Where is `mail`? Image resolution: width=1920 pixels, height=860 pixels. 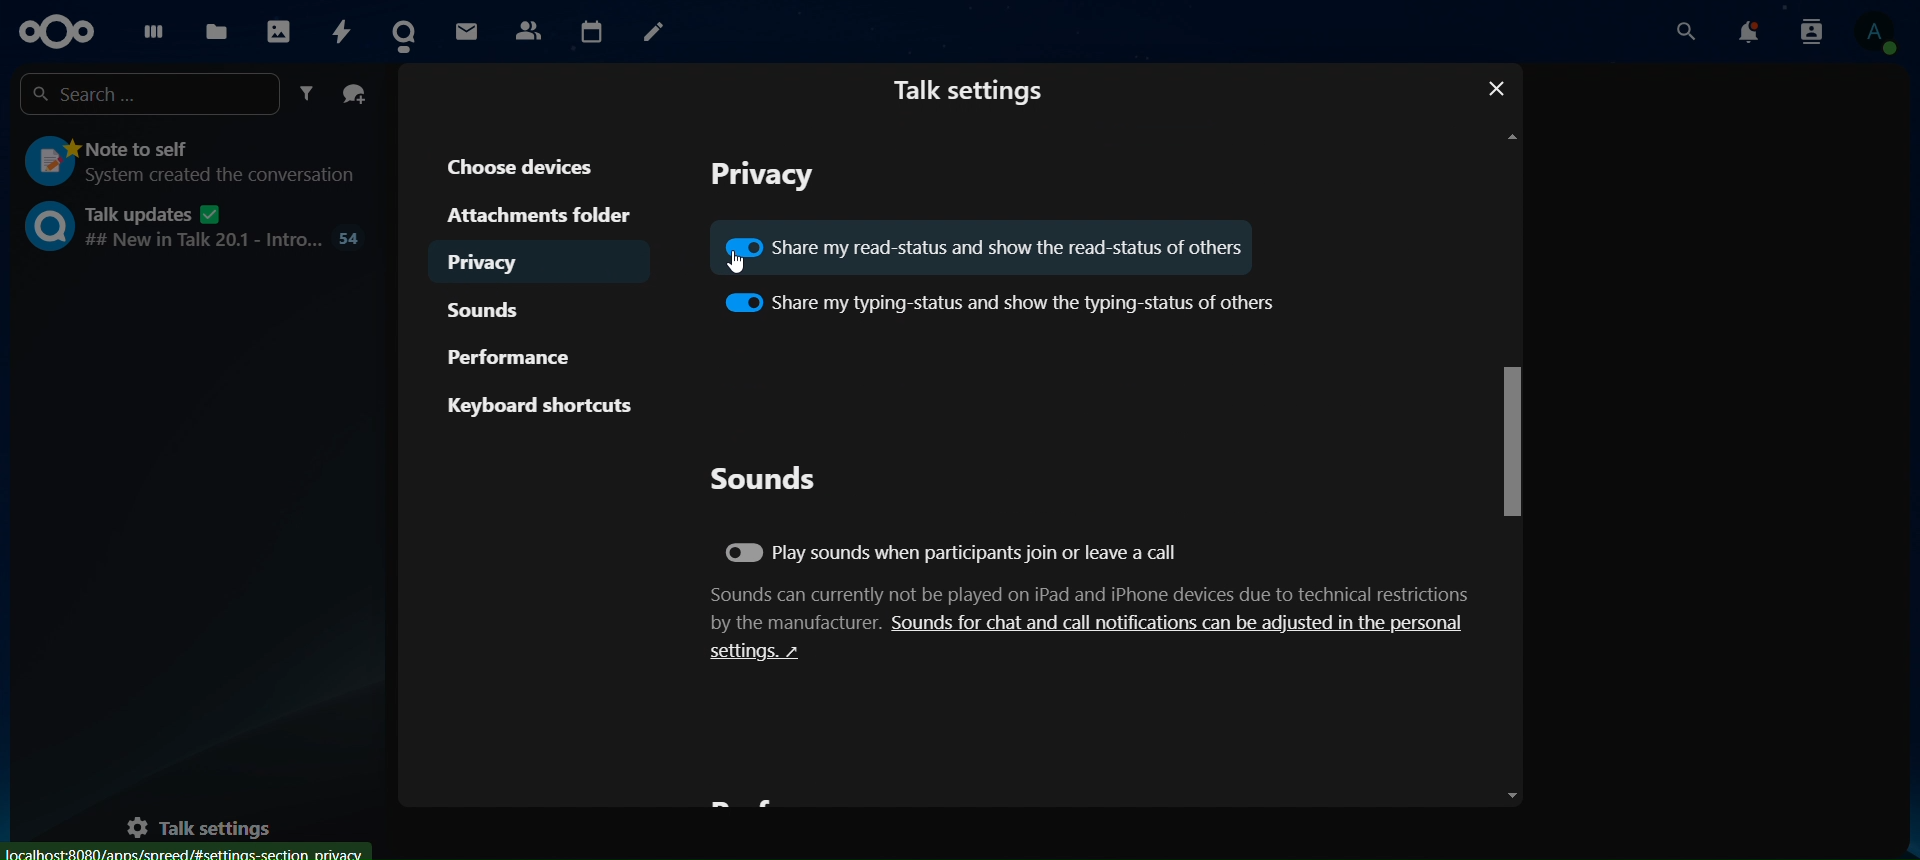
mail is located at coordinates (469, 30).